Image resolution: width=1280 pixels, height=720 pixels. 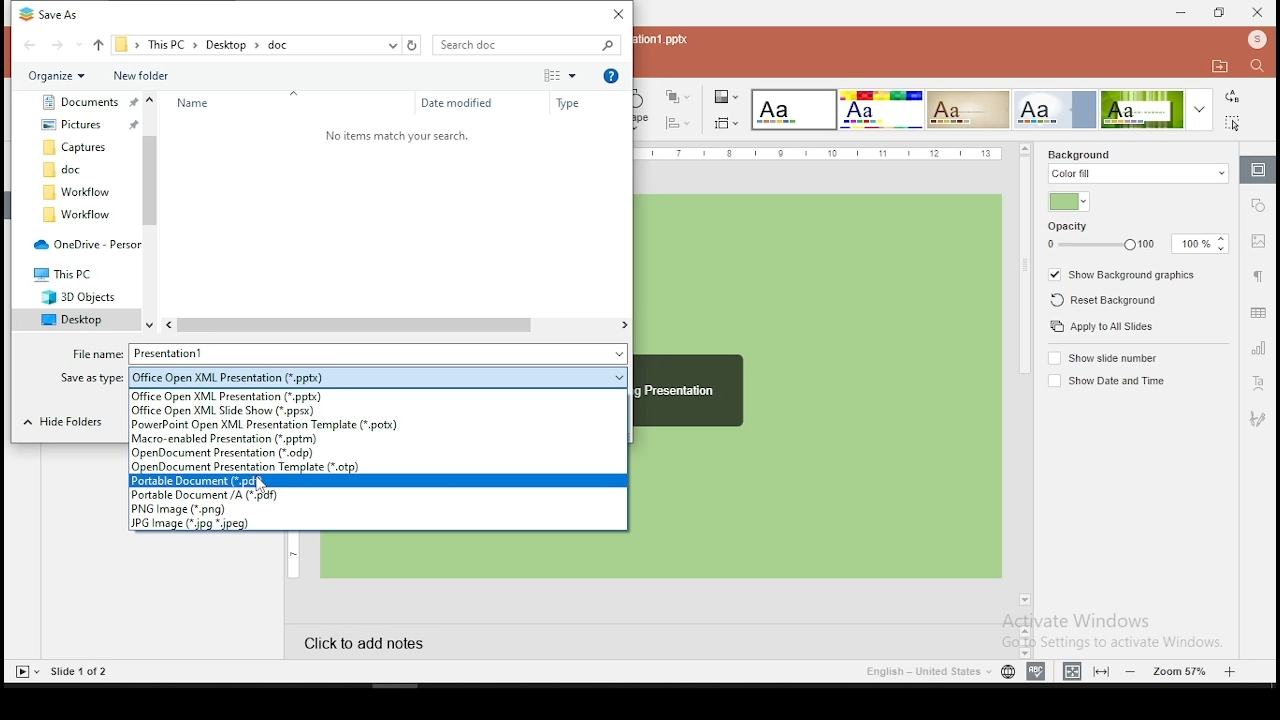 What do you see at coordinates (1199, 109) in the screenshot?
I see `more color theme` at bounding box center [1199, 109].